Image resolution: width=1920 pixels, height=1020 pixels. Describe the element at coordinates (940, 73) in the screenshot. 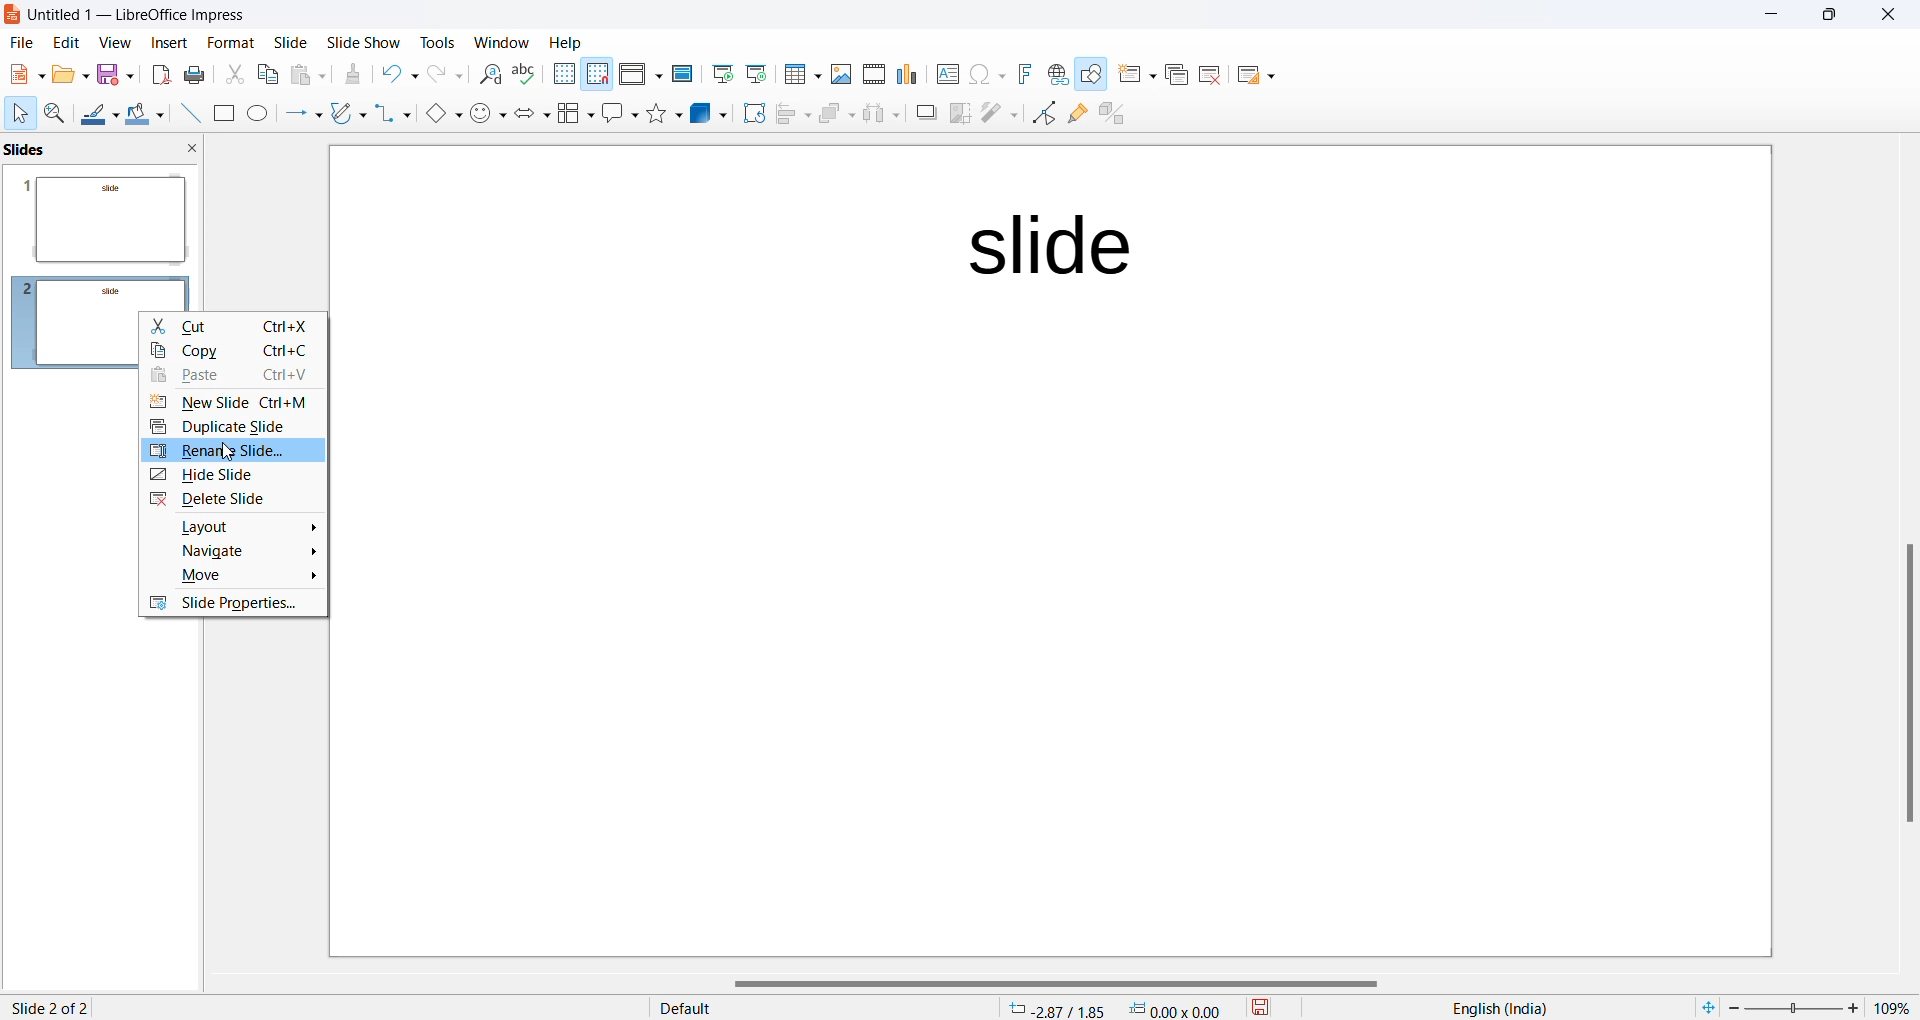

I see `Insert text` at that location.